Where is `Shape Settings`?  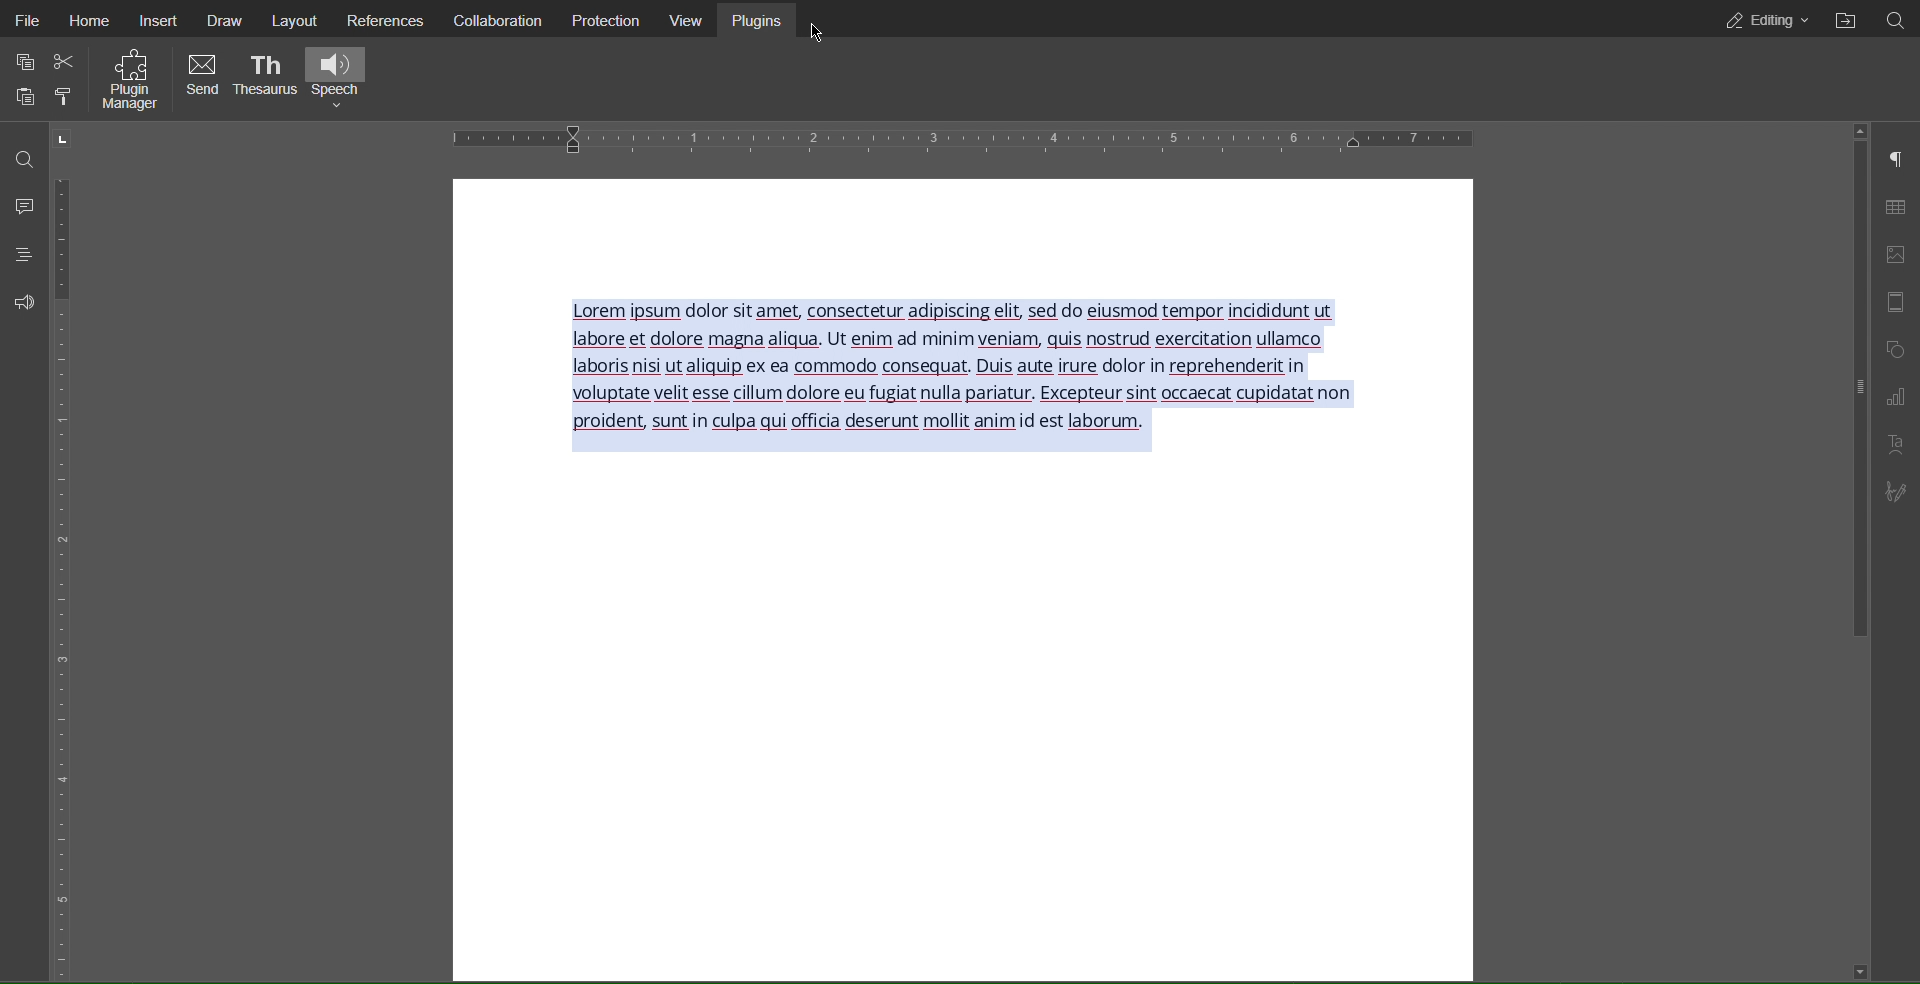 Shape Settings is located at coordinates (1897, 349).